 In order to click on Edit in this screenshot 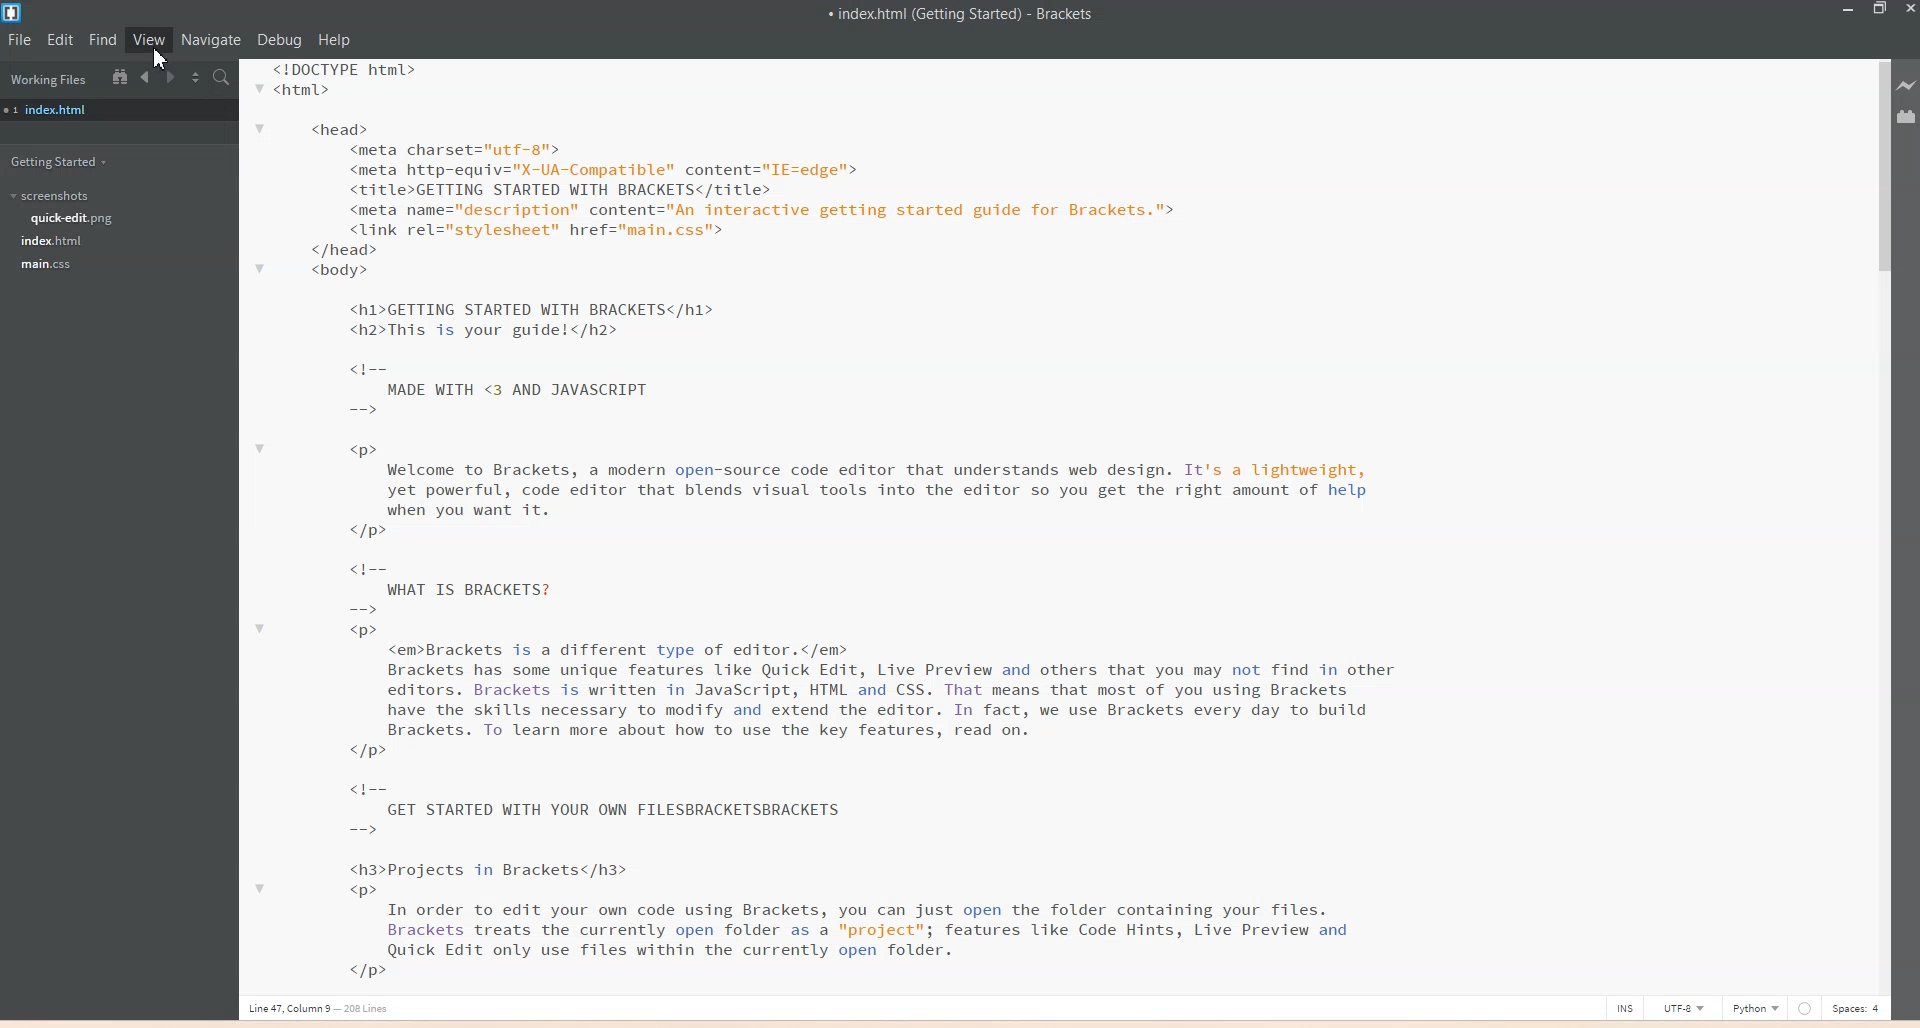, I will do `click(60, 40)`.